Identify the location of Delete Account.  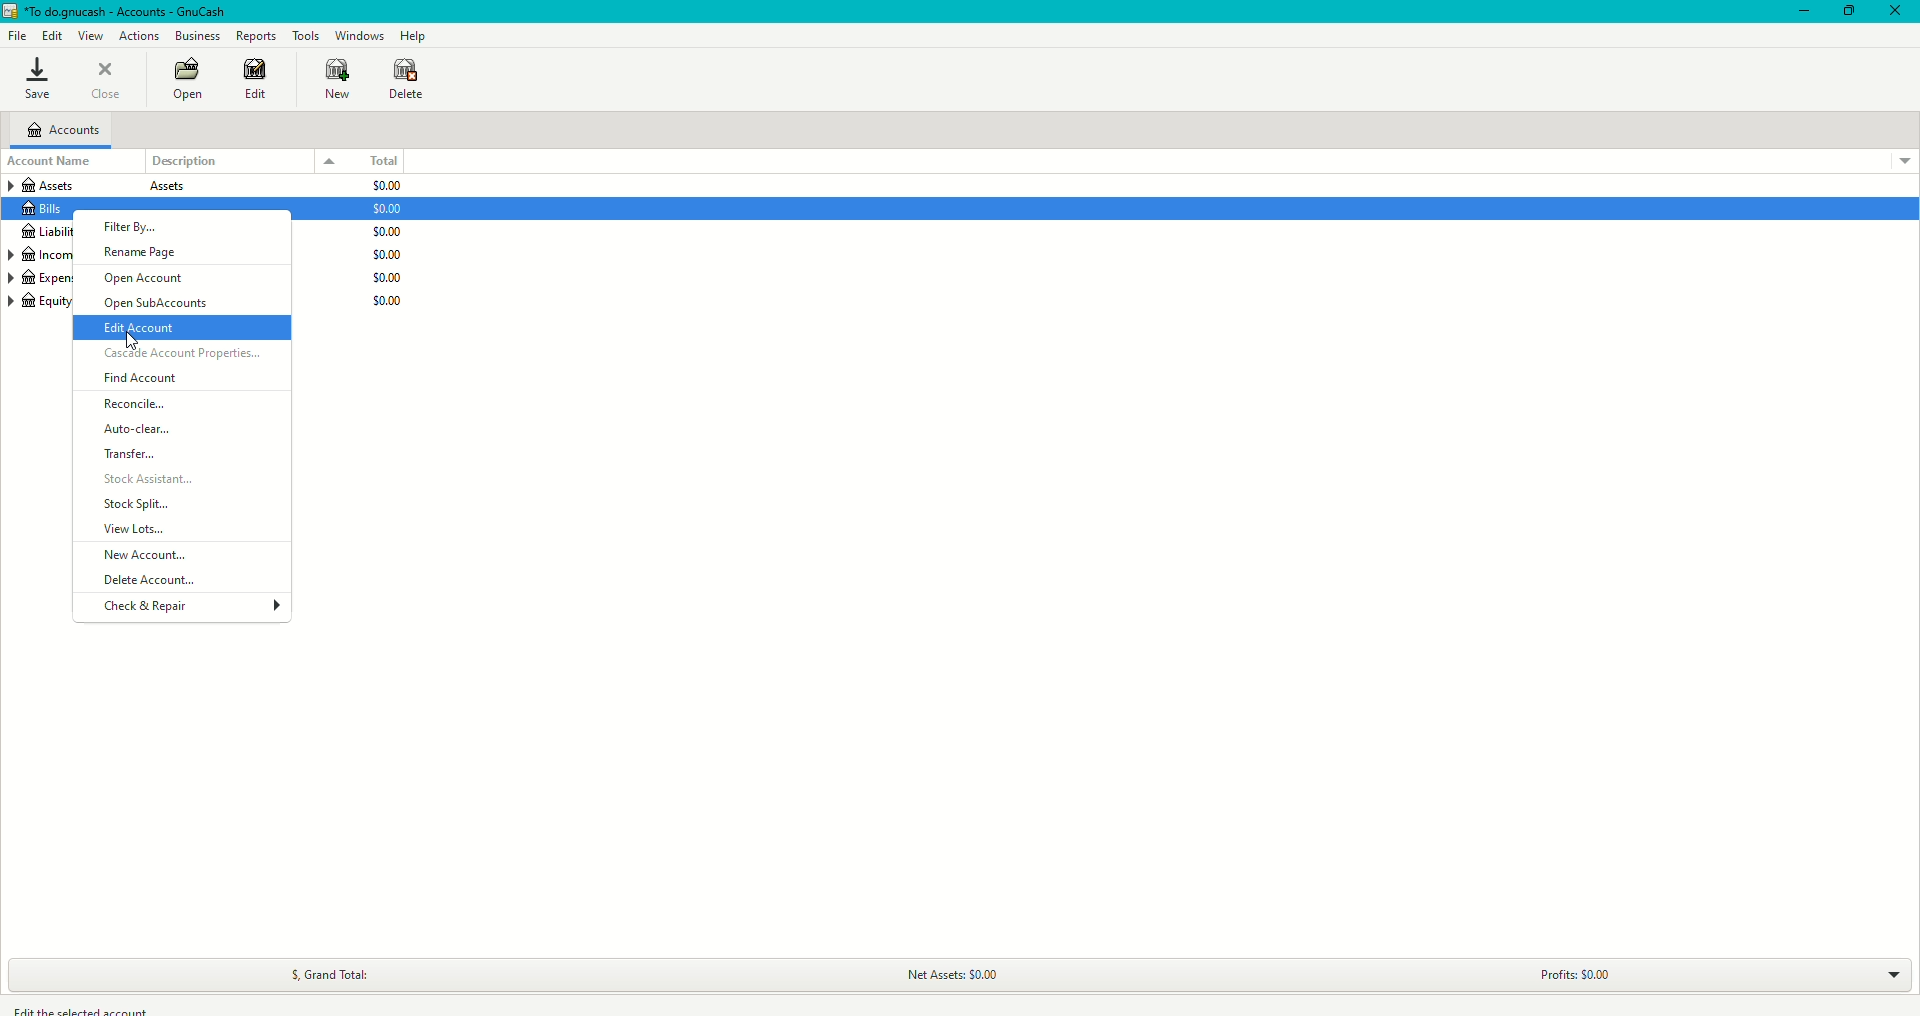
(149, 580).